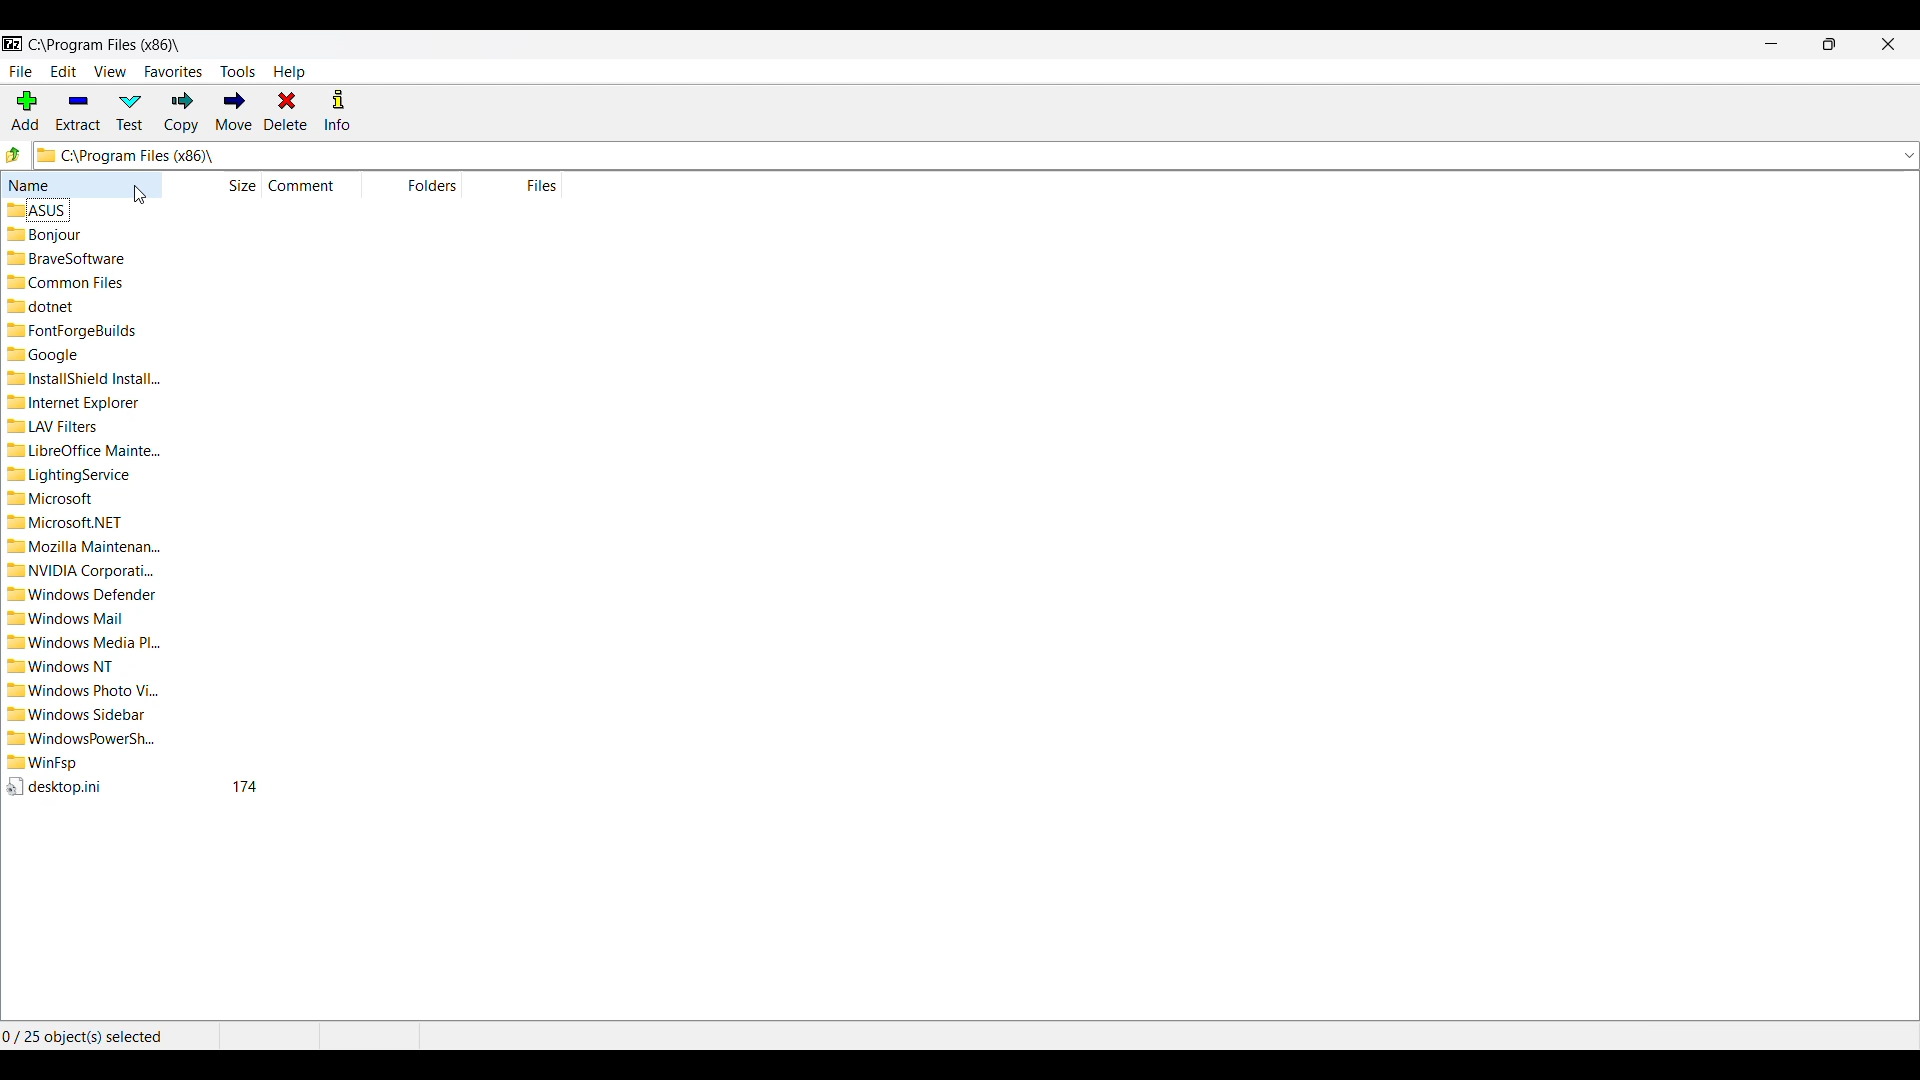 This screenshot has width=1920, height=1080. I want to click on WinFsp, so click(43, 763).